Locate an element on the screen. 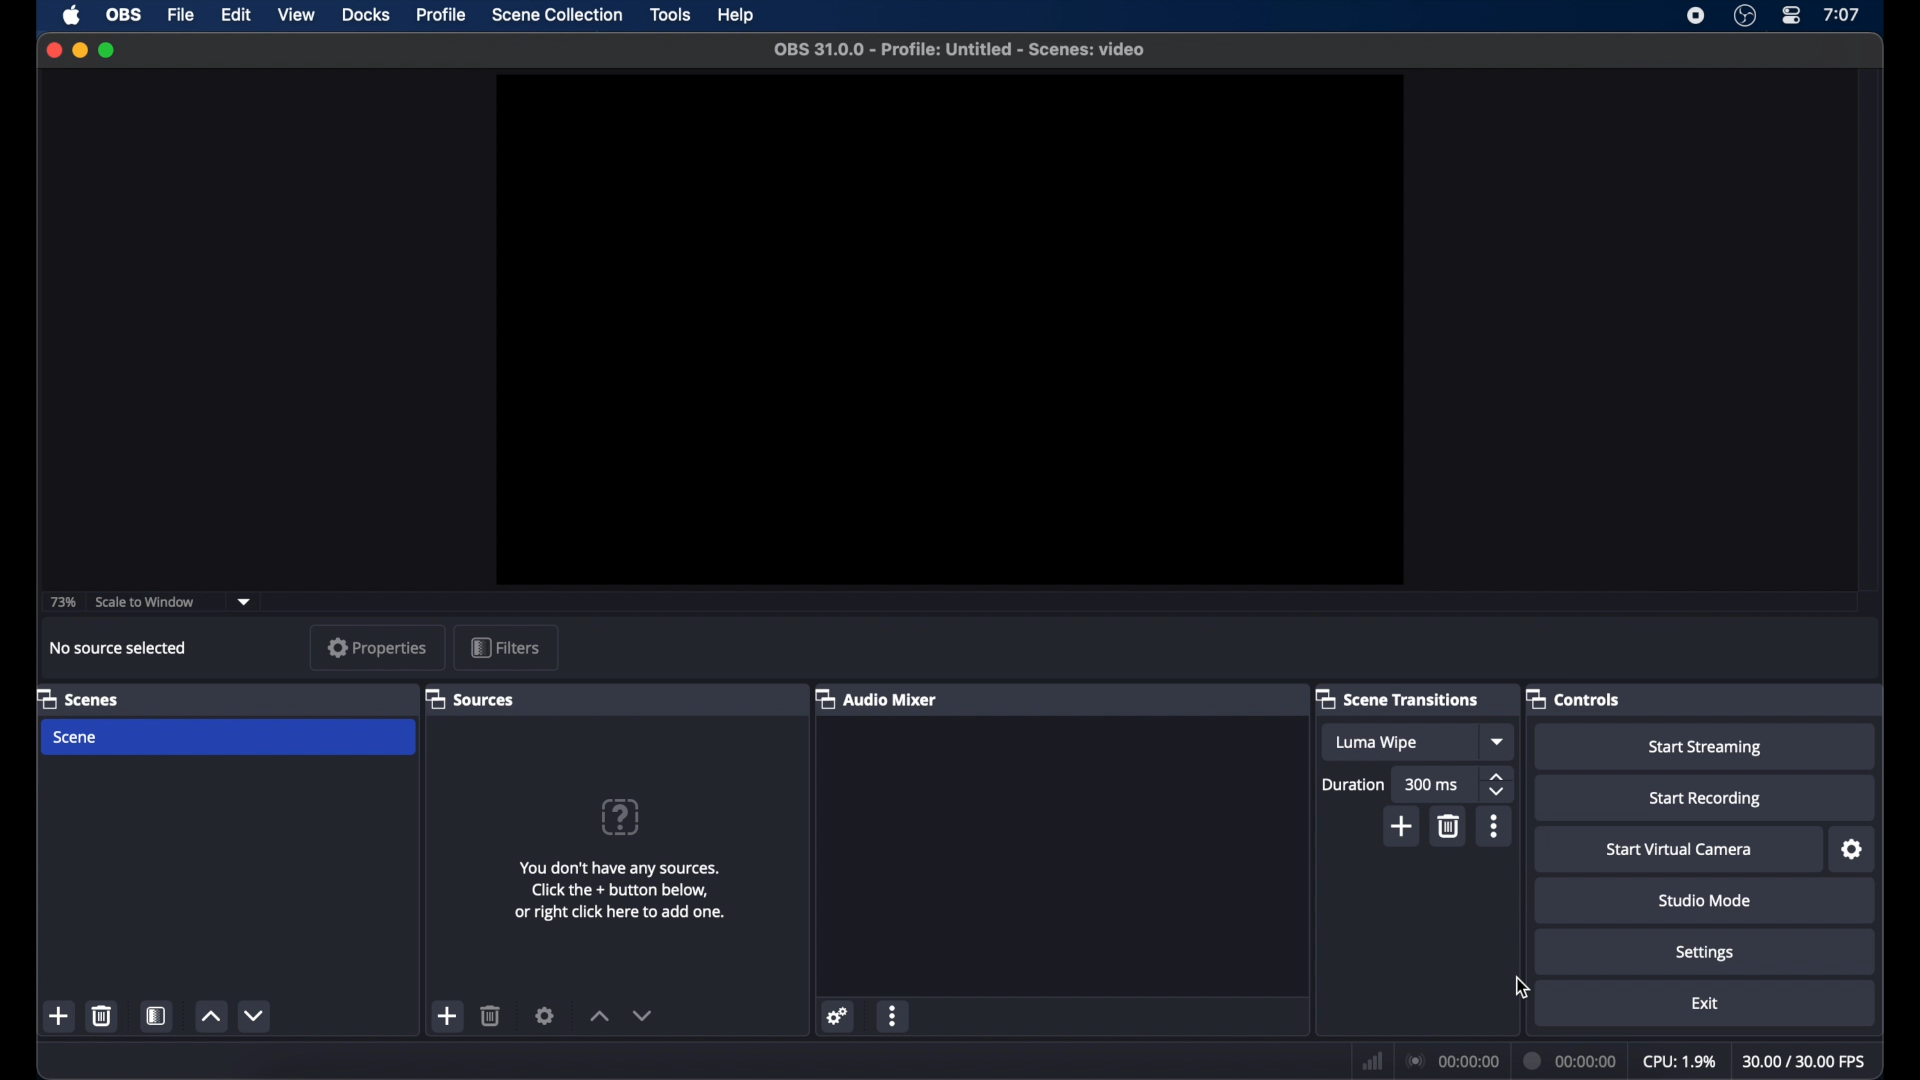 This screenshot has height=1080, width=1920. add is located at coordinates (59, 1017).